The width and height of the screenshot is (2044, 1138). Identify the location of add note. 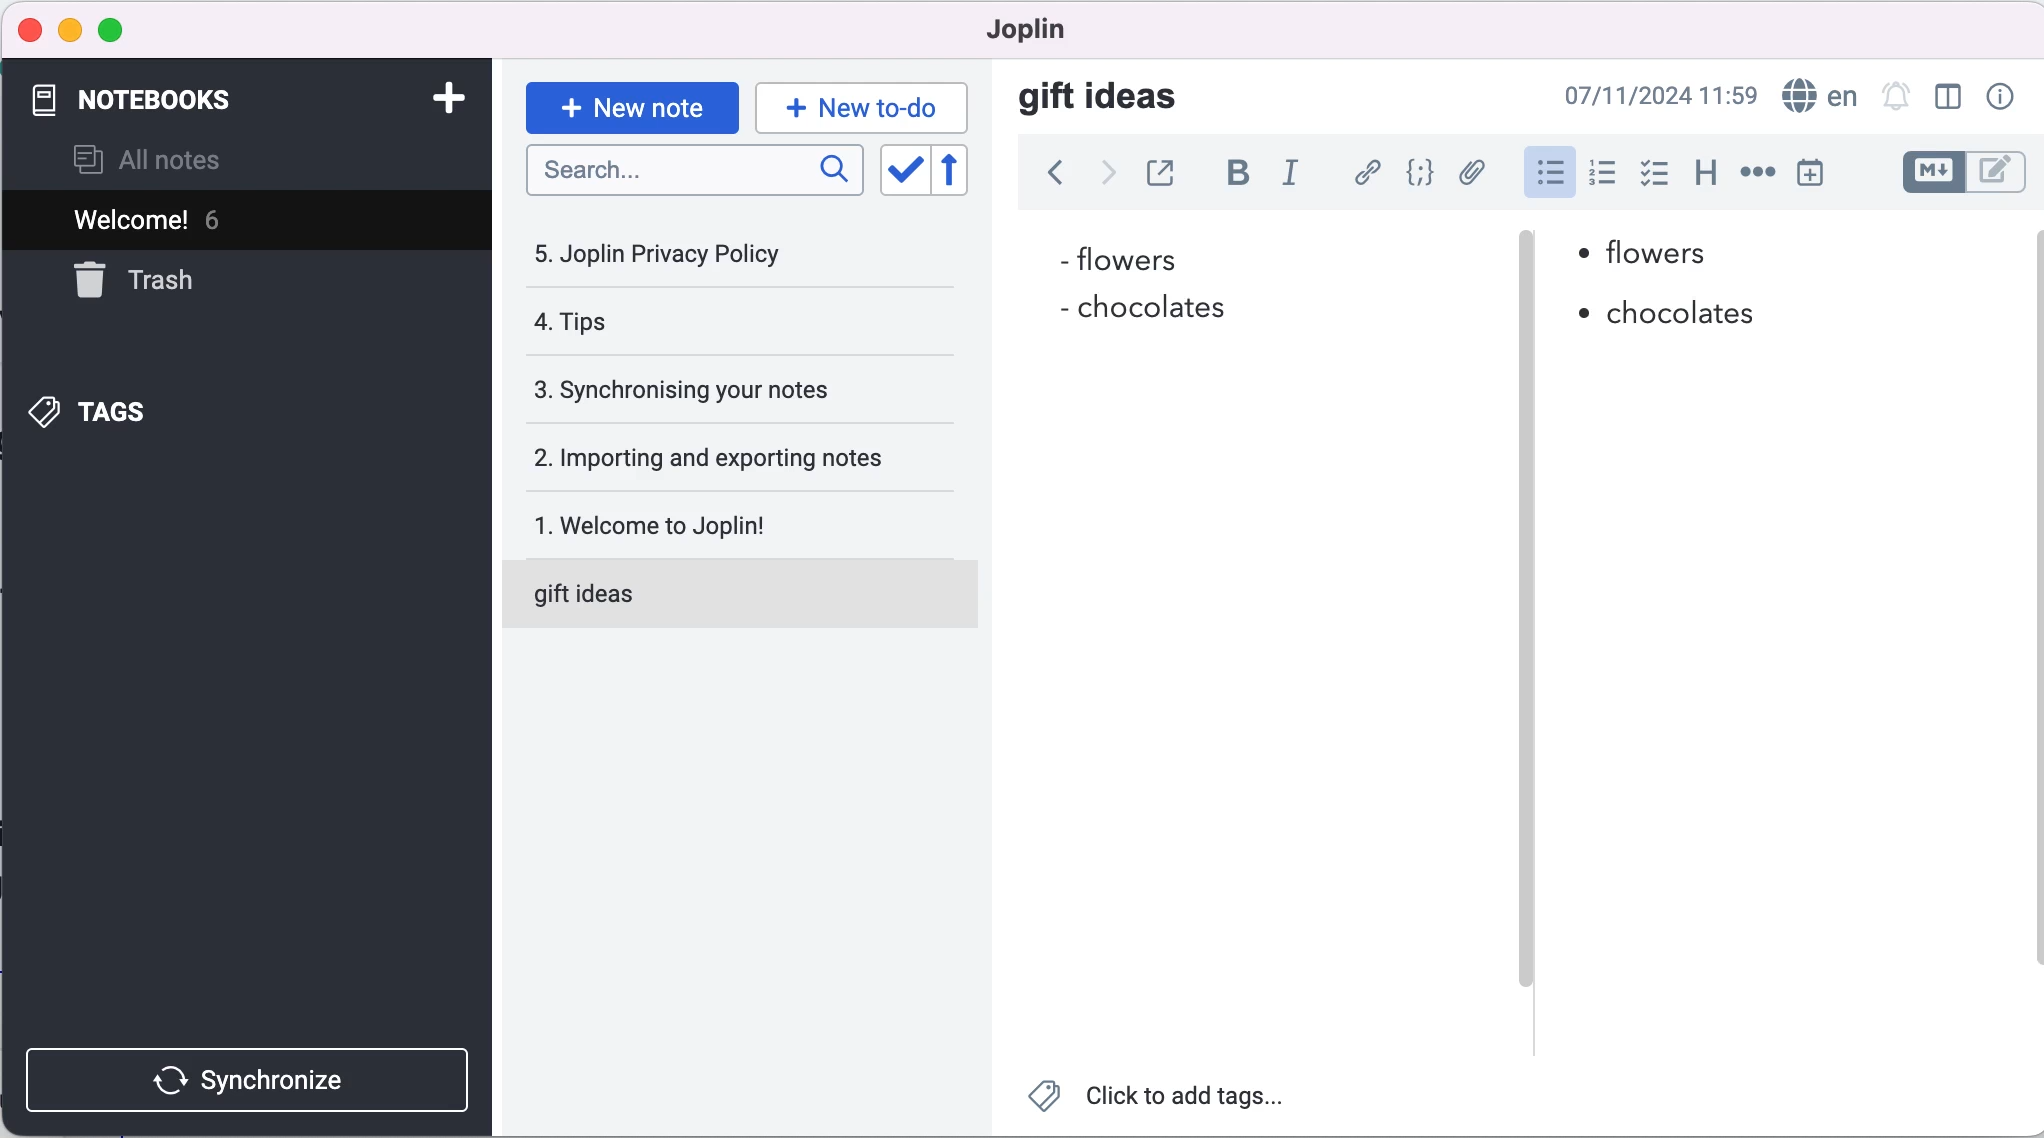
(438, 97).